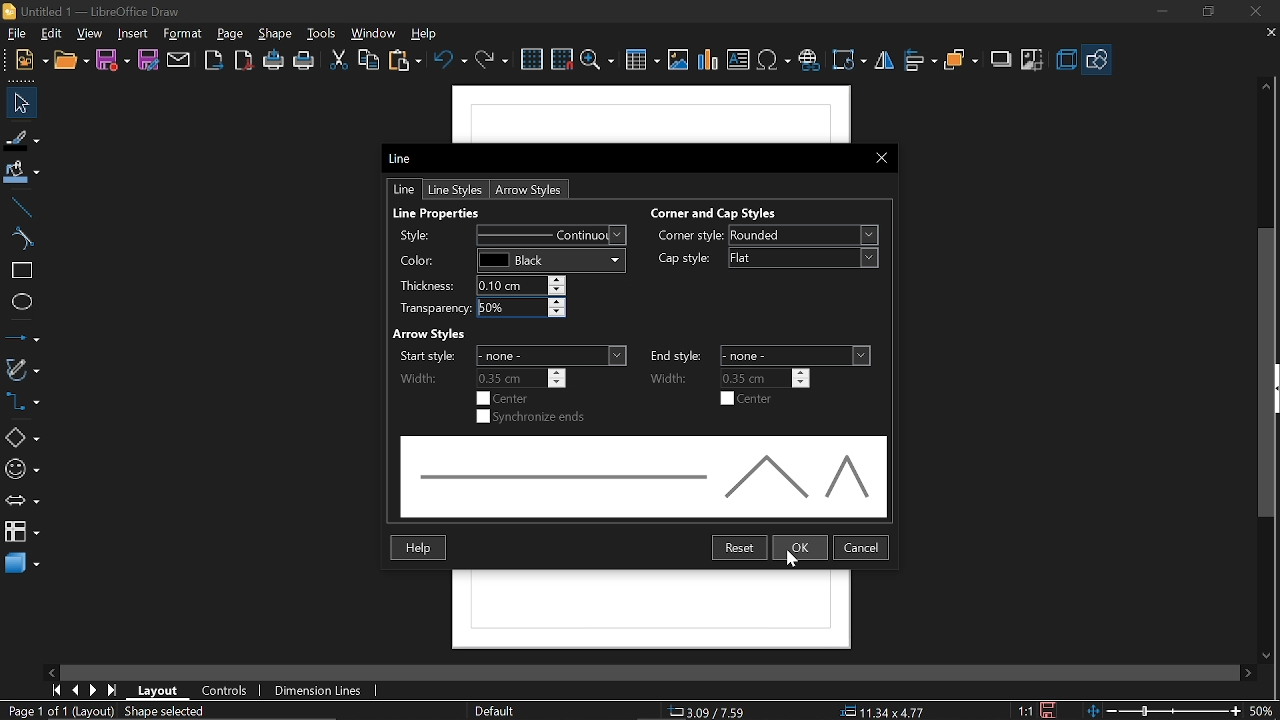  Describe the element at coordinates (323, 34) in the screenshot. I see `tools` at that location.